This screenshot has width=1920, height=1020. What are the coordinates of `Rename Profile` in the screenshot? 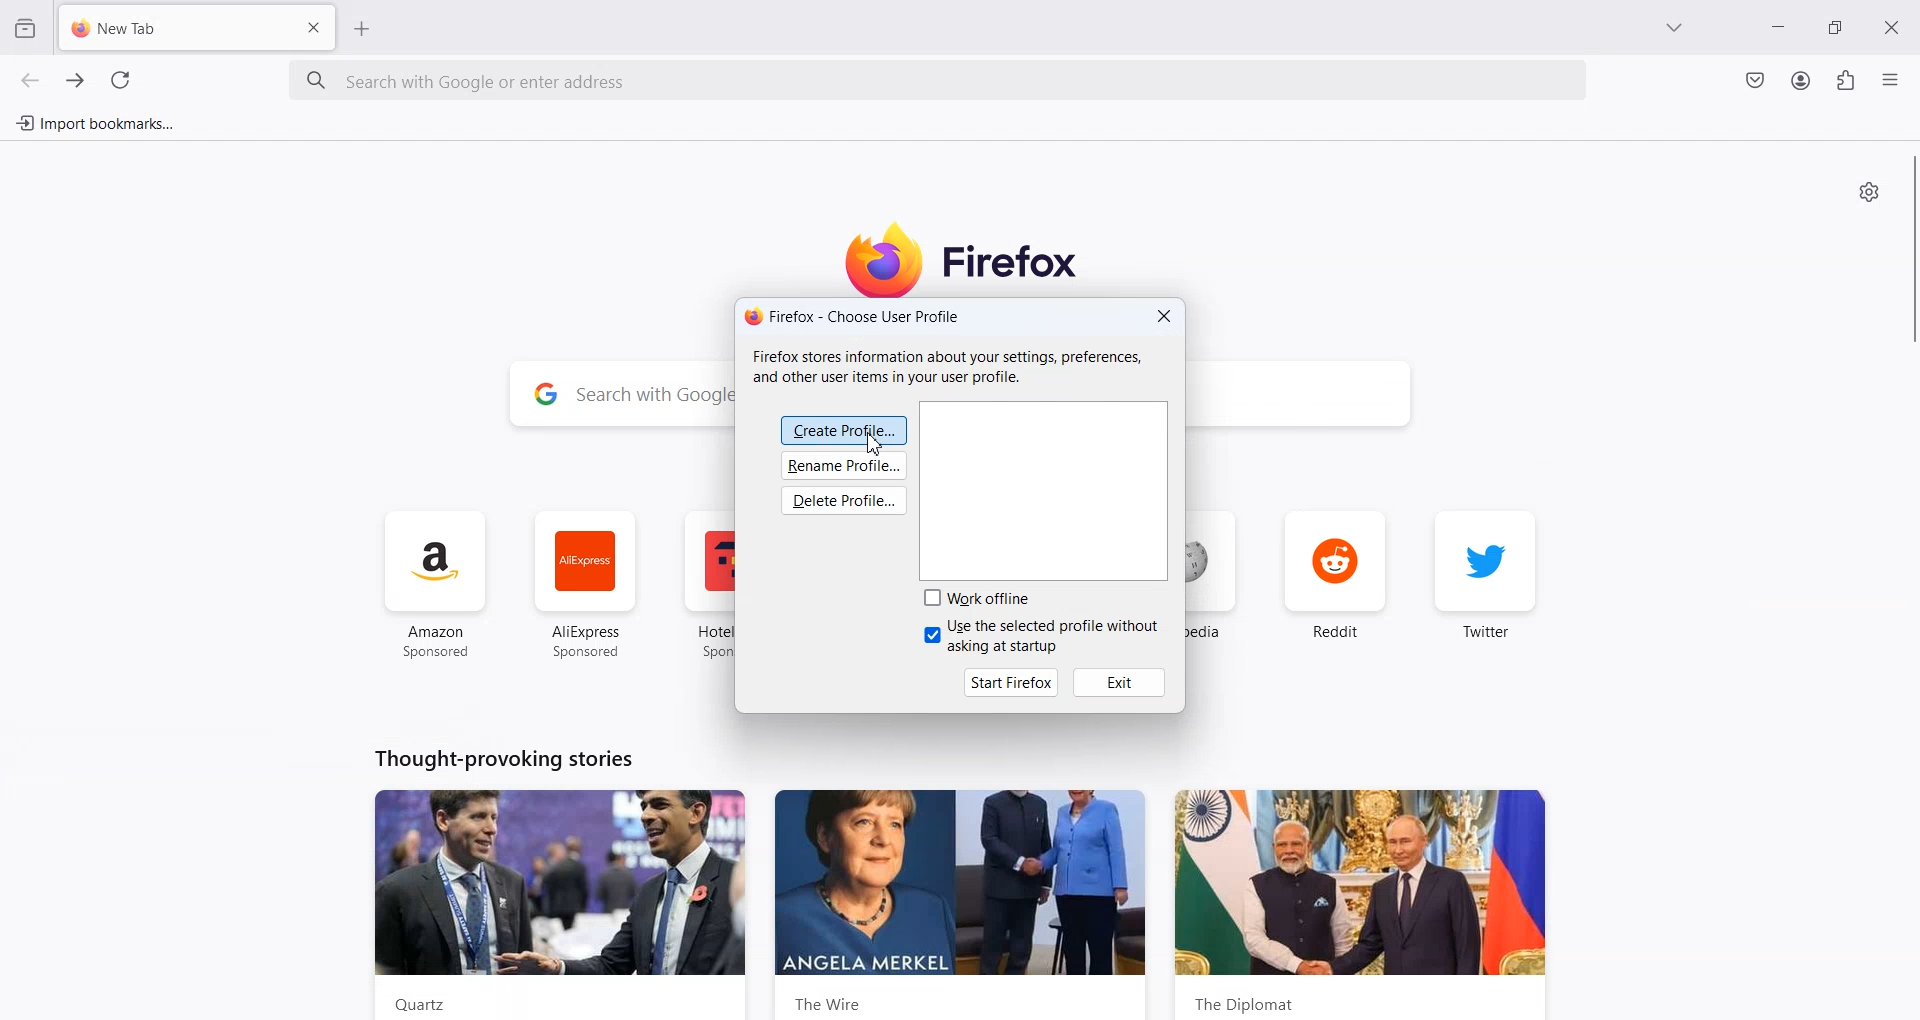 It's located at (845, 468).